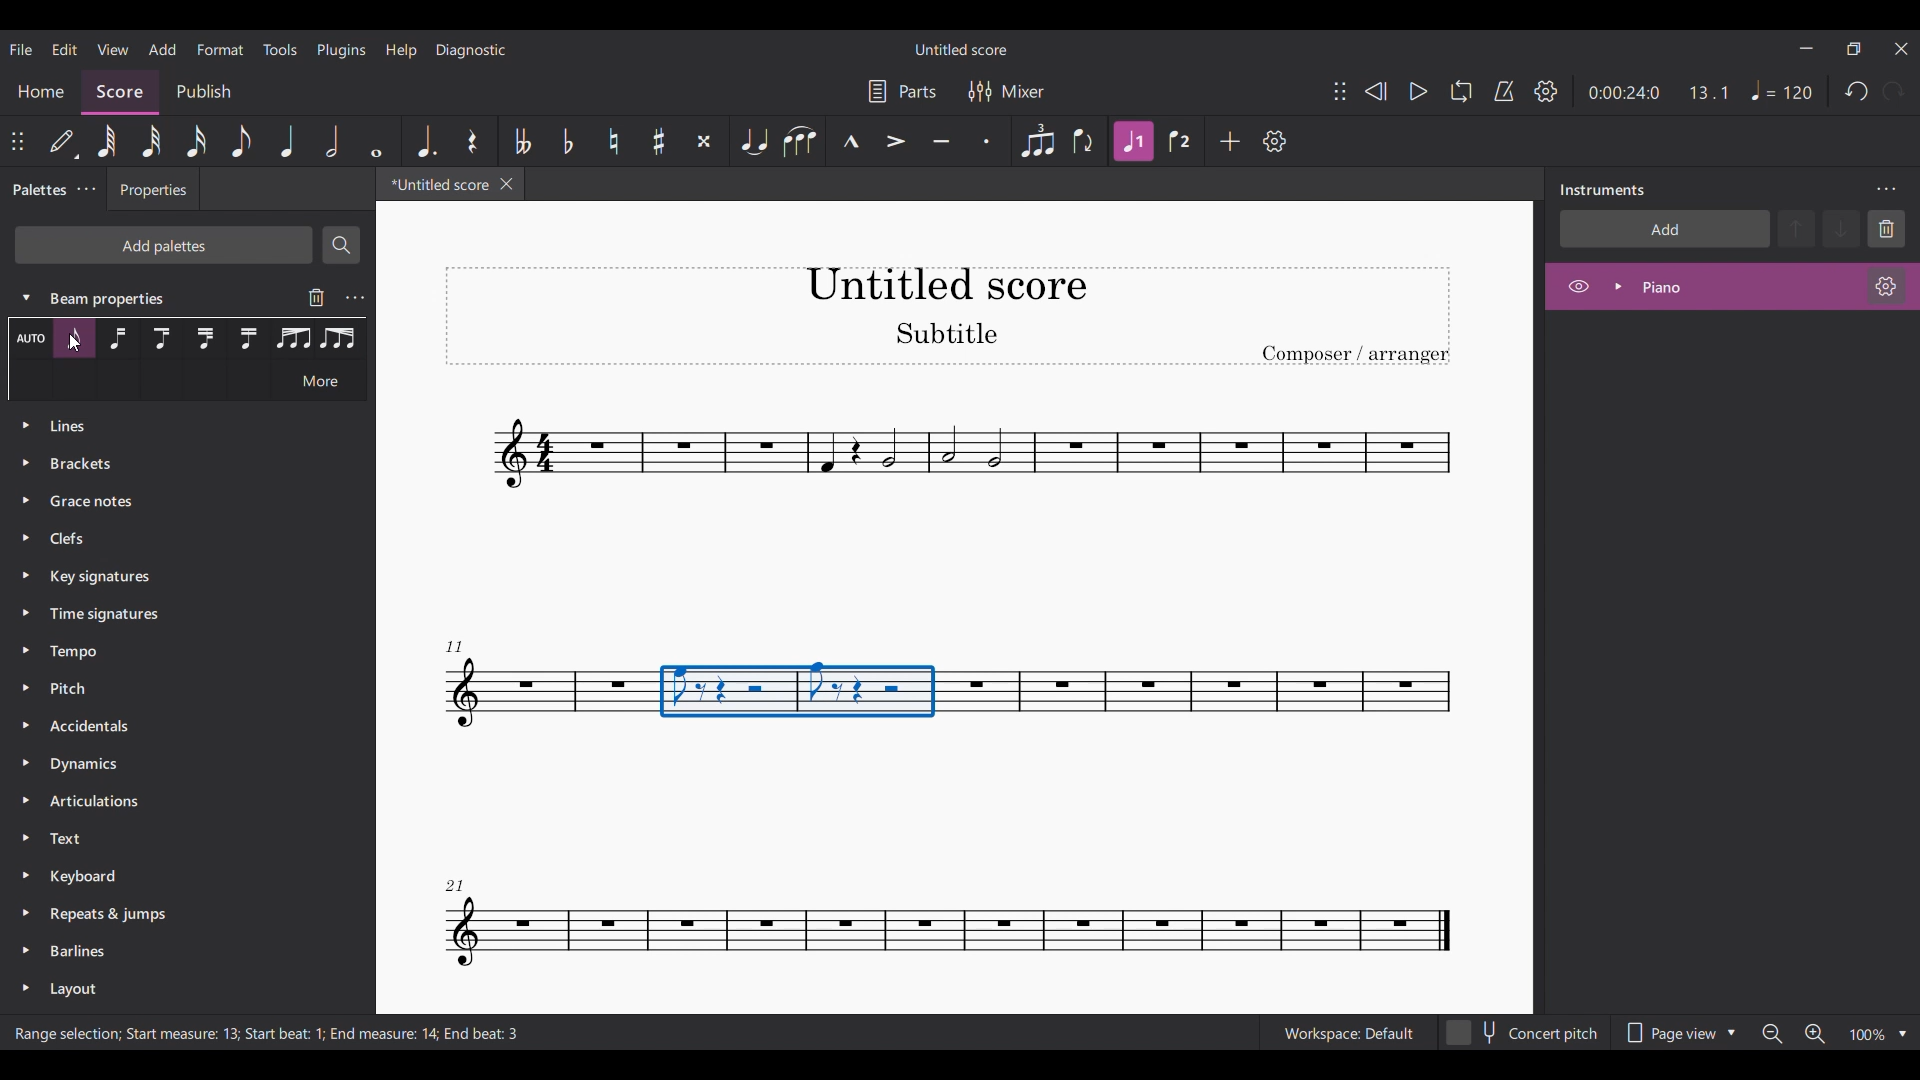 This screenshot has height=1080, width=1920. I want to click on Repeats & jumps, so click(170, 910).